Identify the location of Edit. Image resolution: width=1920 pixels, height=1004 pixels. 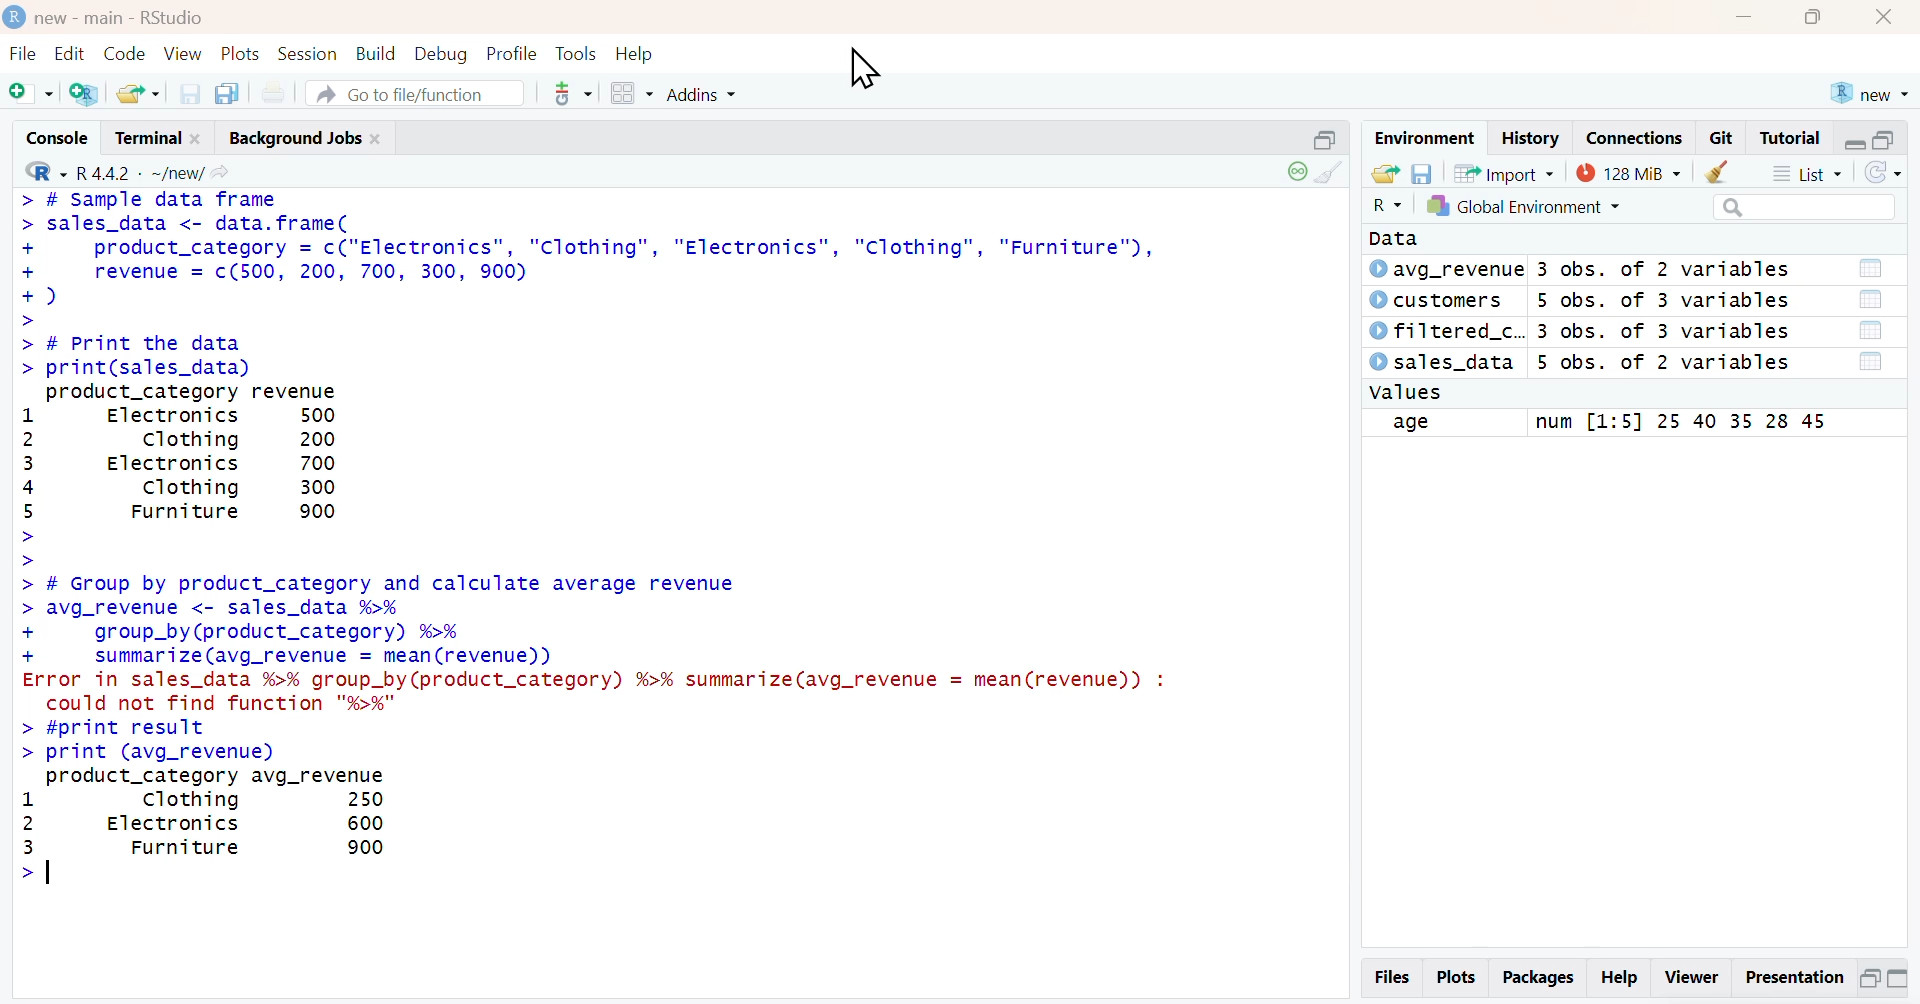
(69, 55).